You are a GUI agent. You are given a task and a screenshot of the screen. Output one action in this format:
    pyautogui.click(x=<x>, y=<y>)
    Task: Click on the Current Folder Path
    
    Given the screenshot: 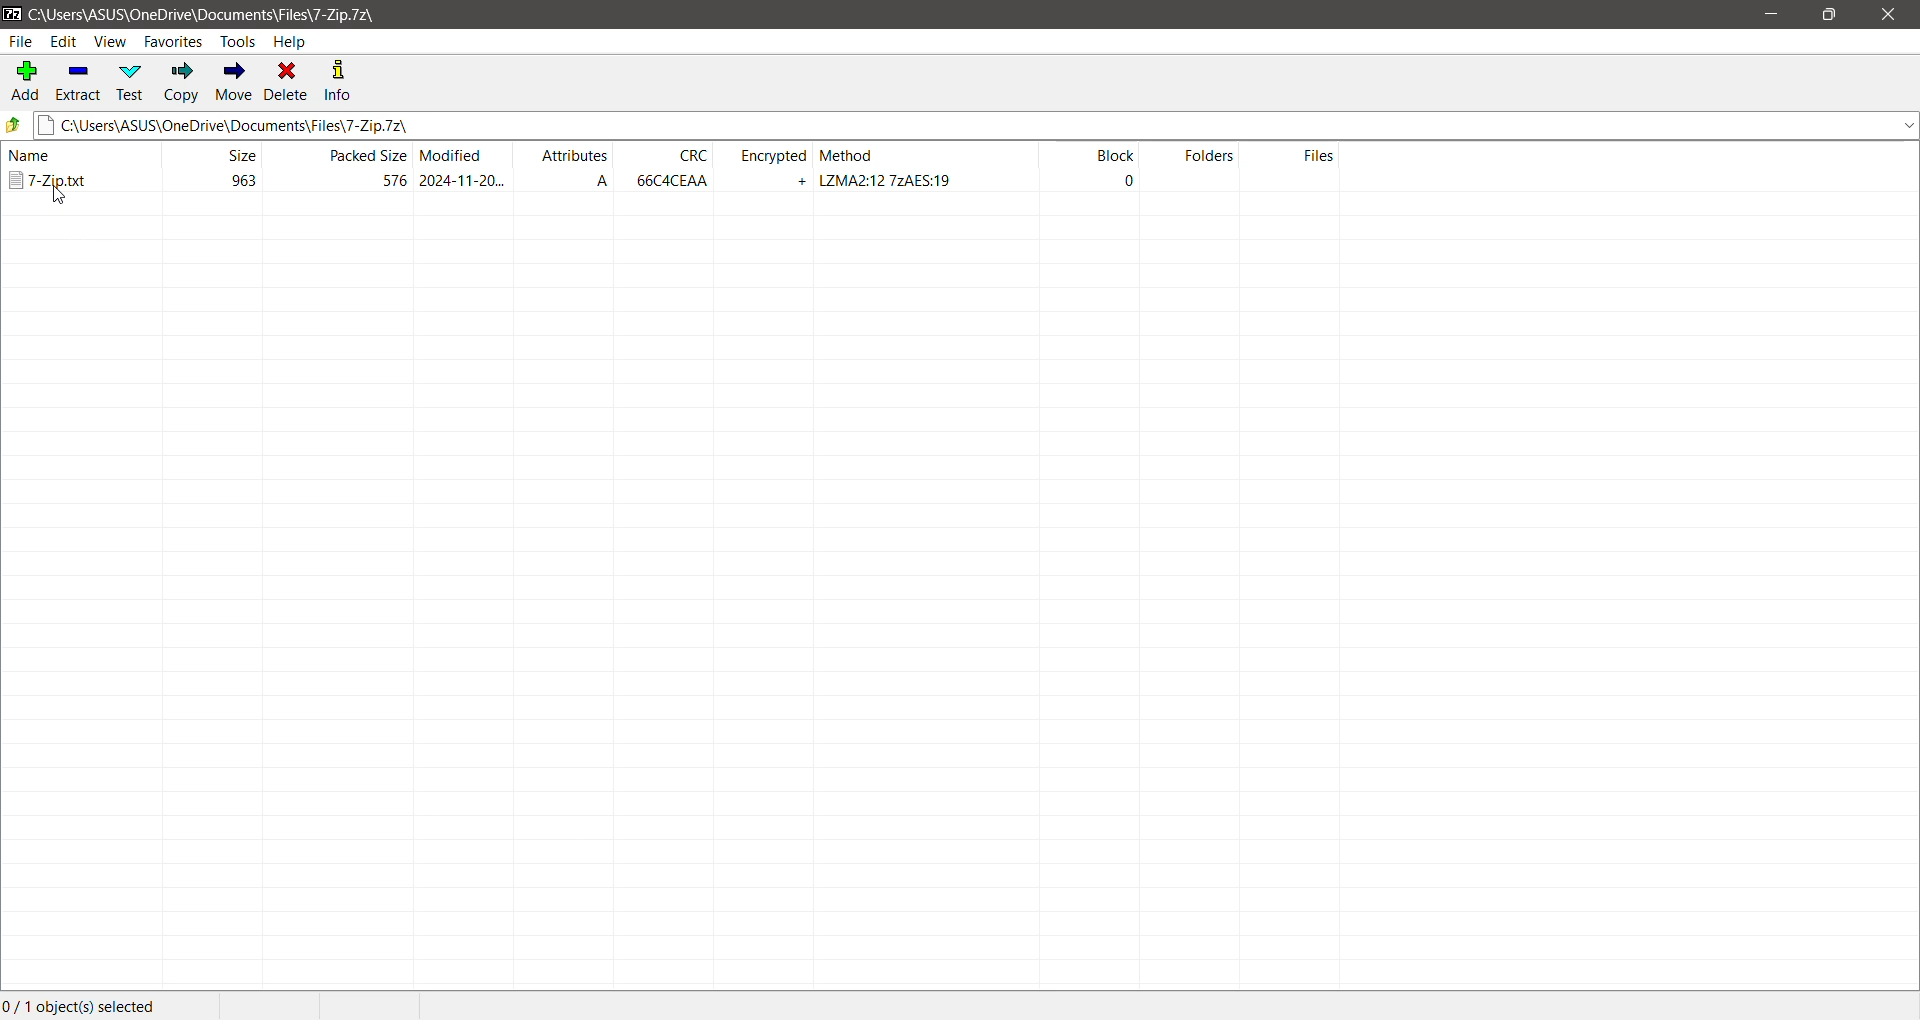 What is the action you would take?
    pyautogui.click(x=307, y=11)
    